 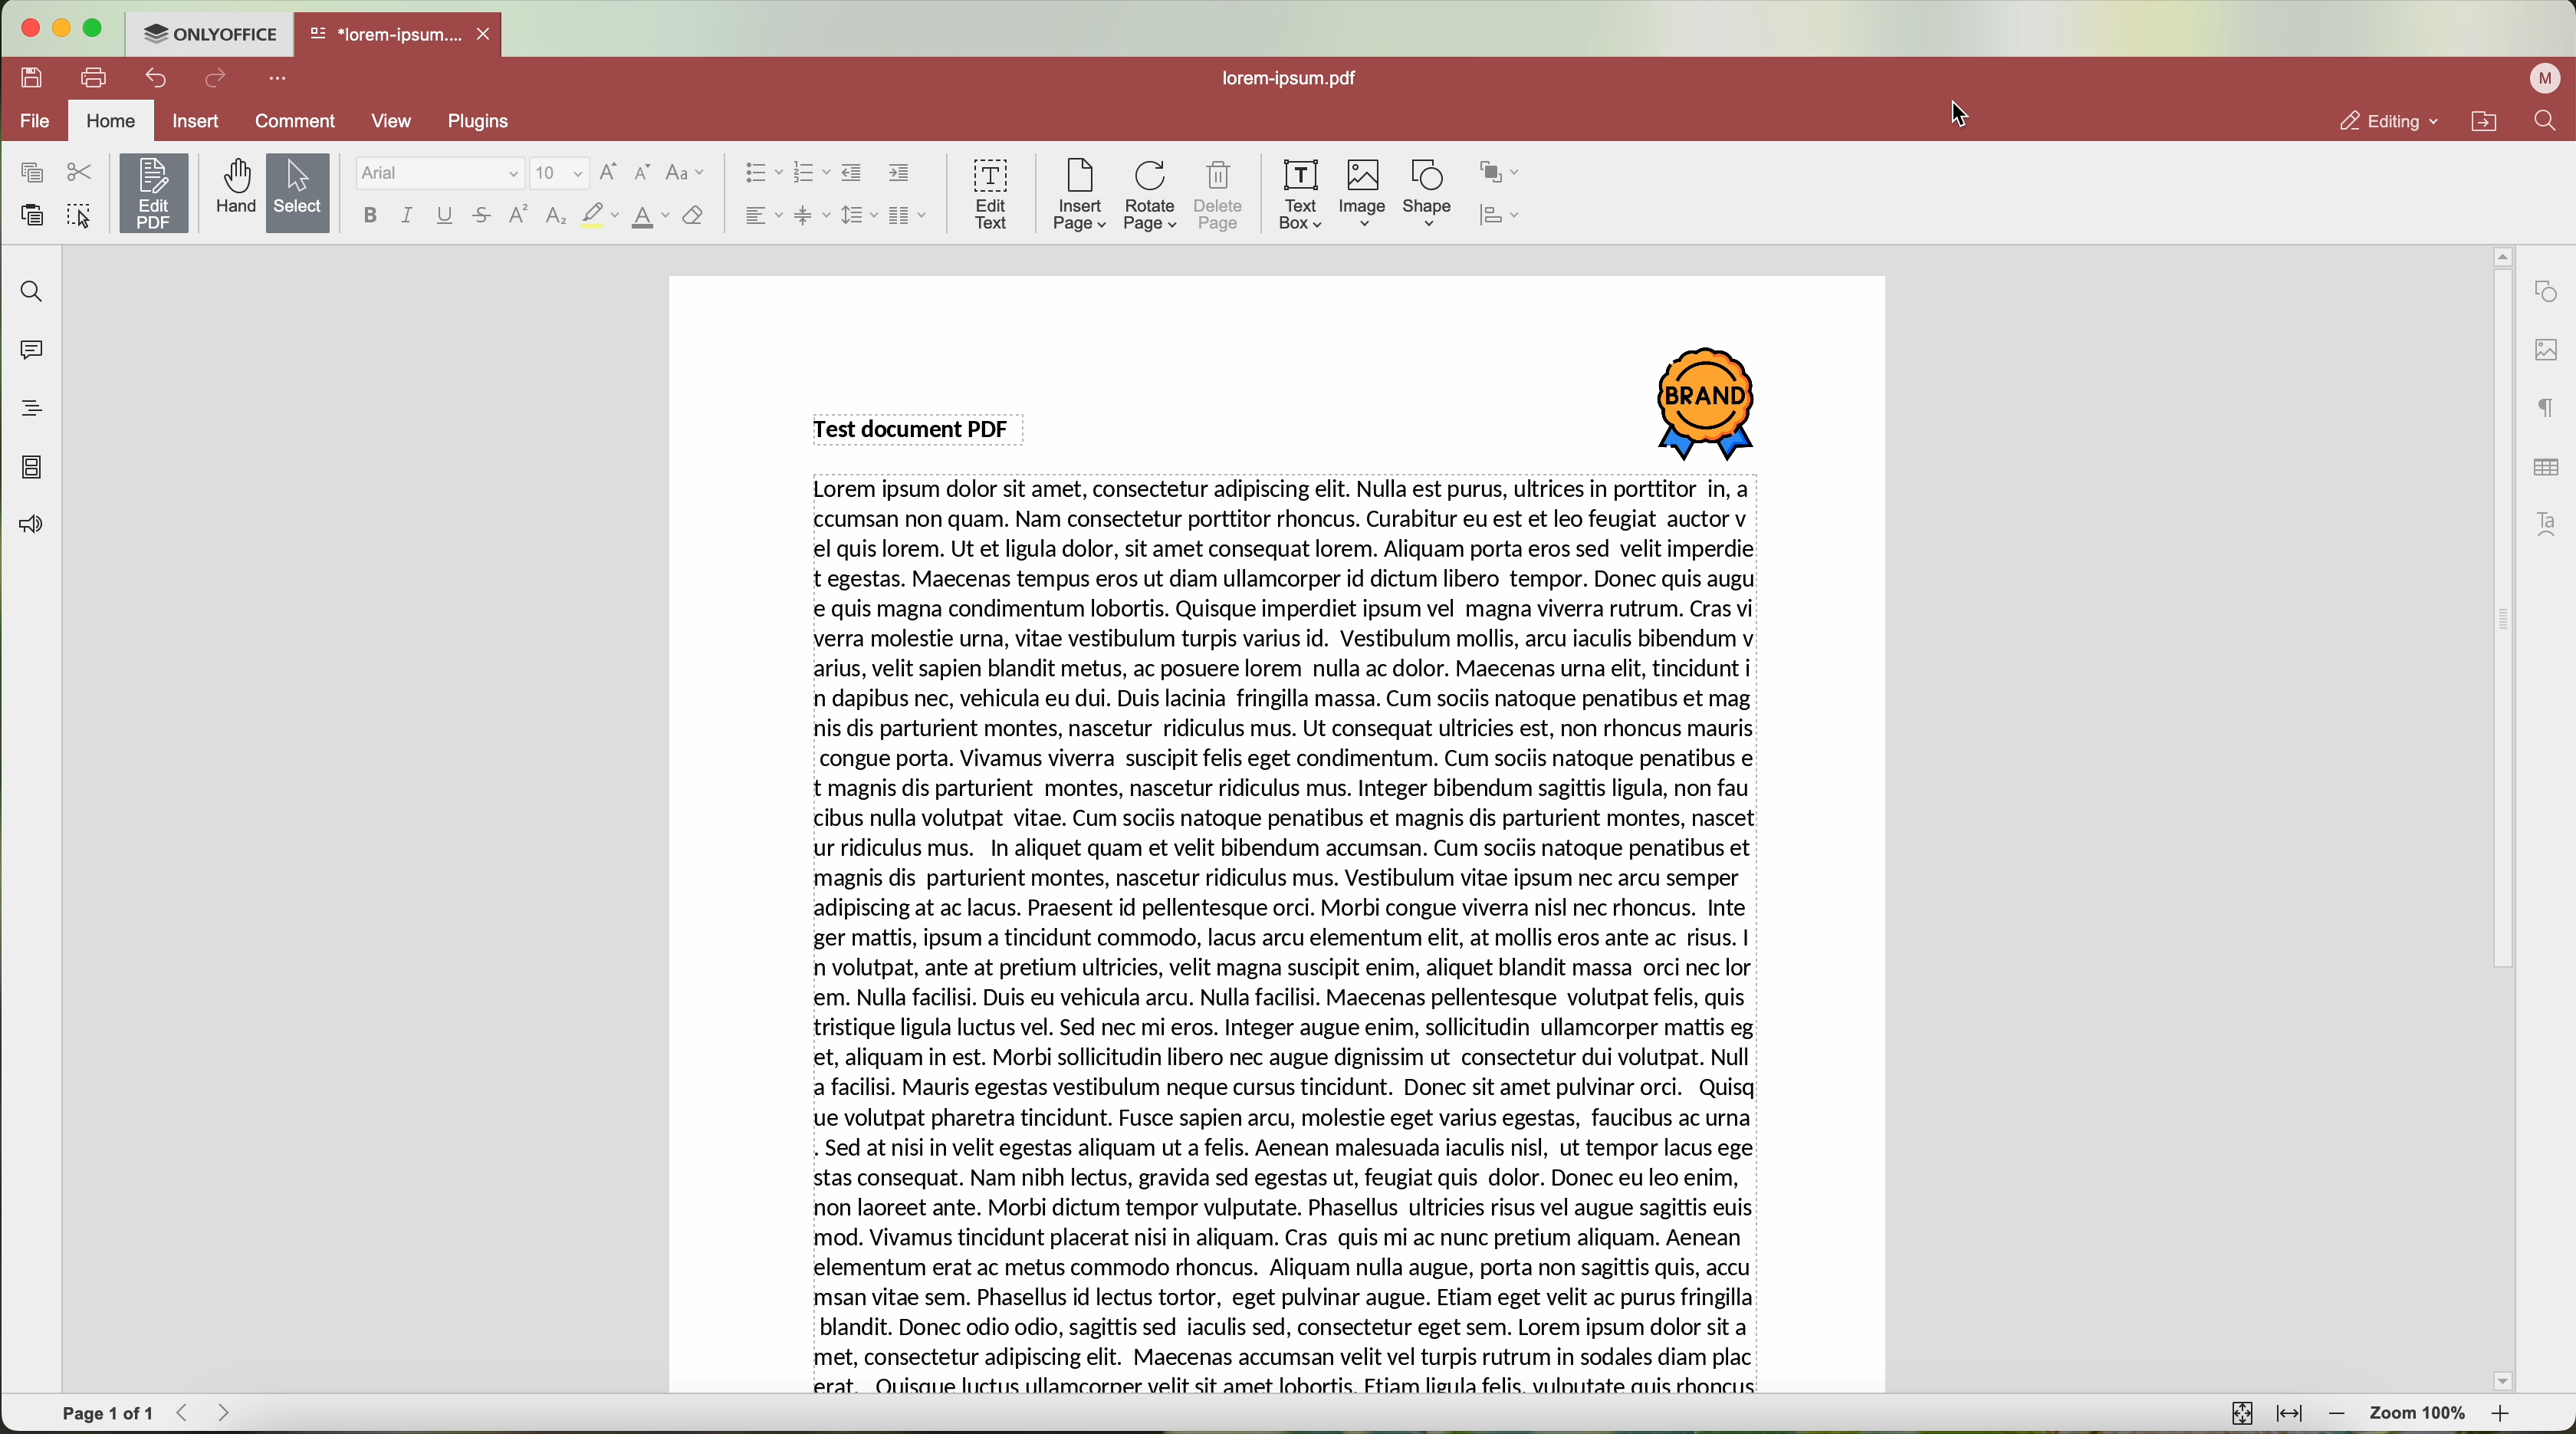 I want to click on plugins, so click(x=490, y=121).